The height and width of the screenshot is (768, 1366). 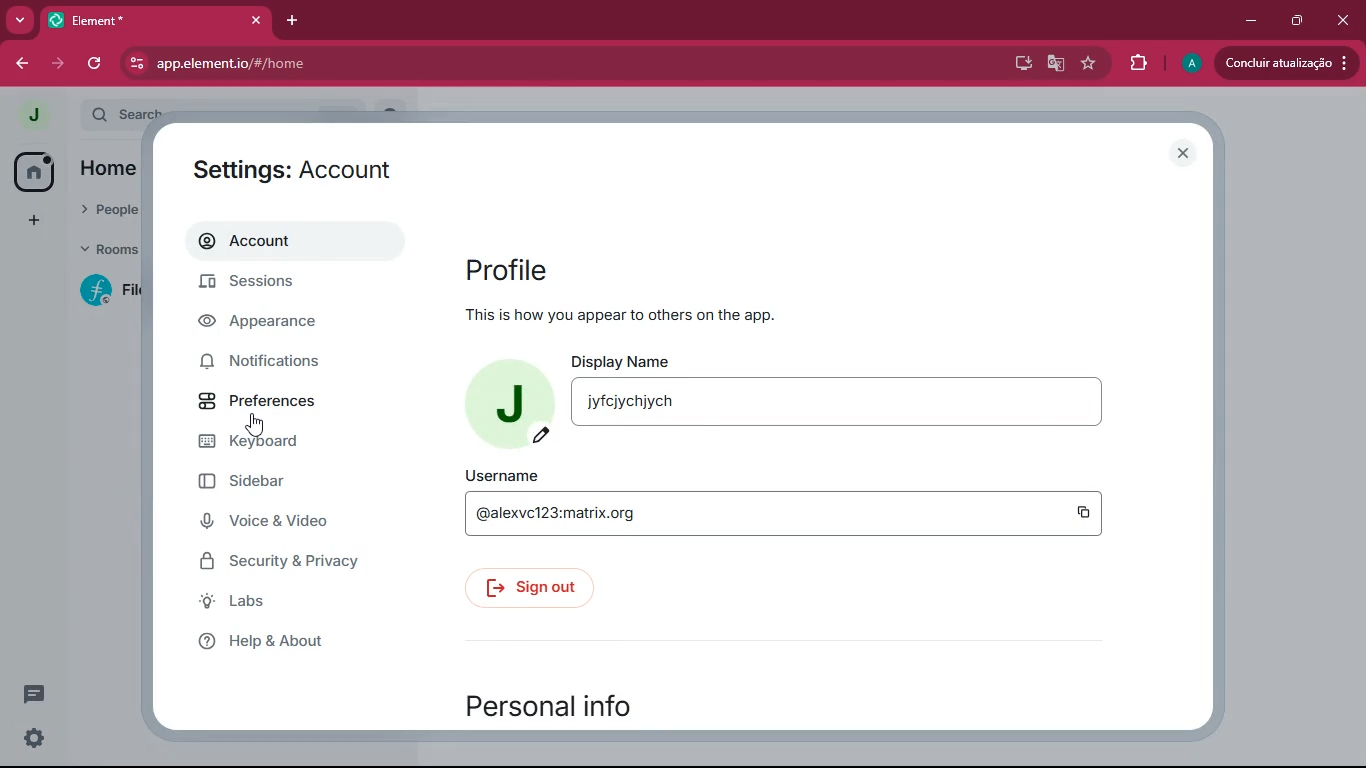 What do you see at coordinates (516, 476) in the screenshot?
I see `username` at bounding box center [516, 476].